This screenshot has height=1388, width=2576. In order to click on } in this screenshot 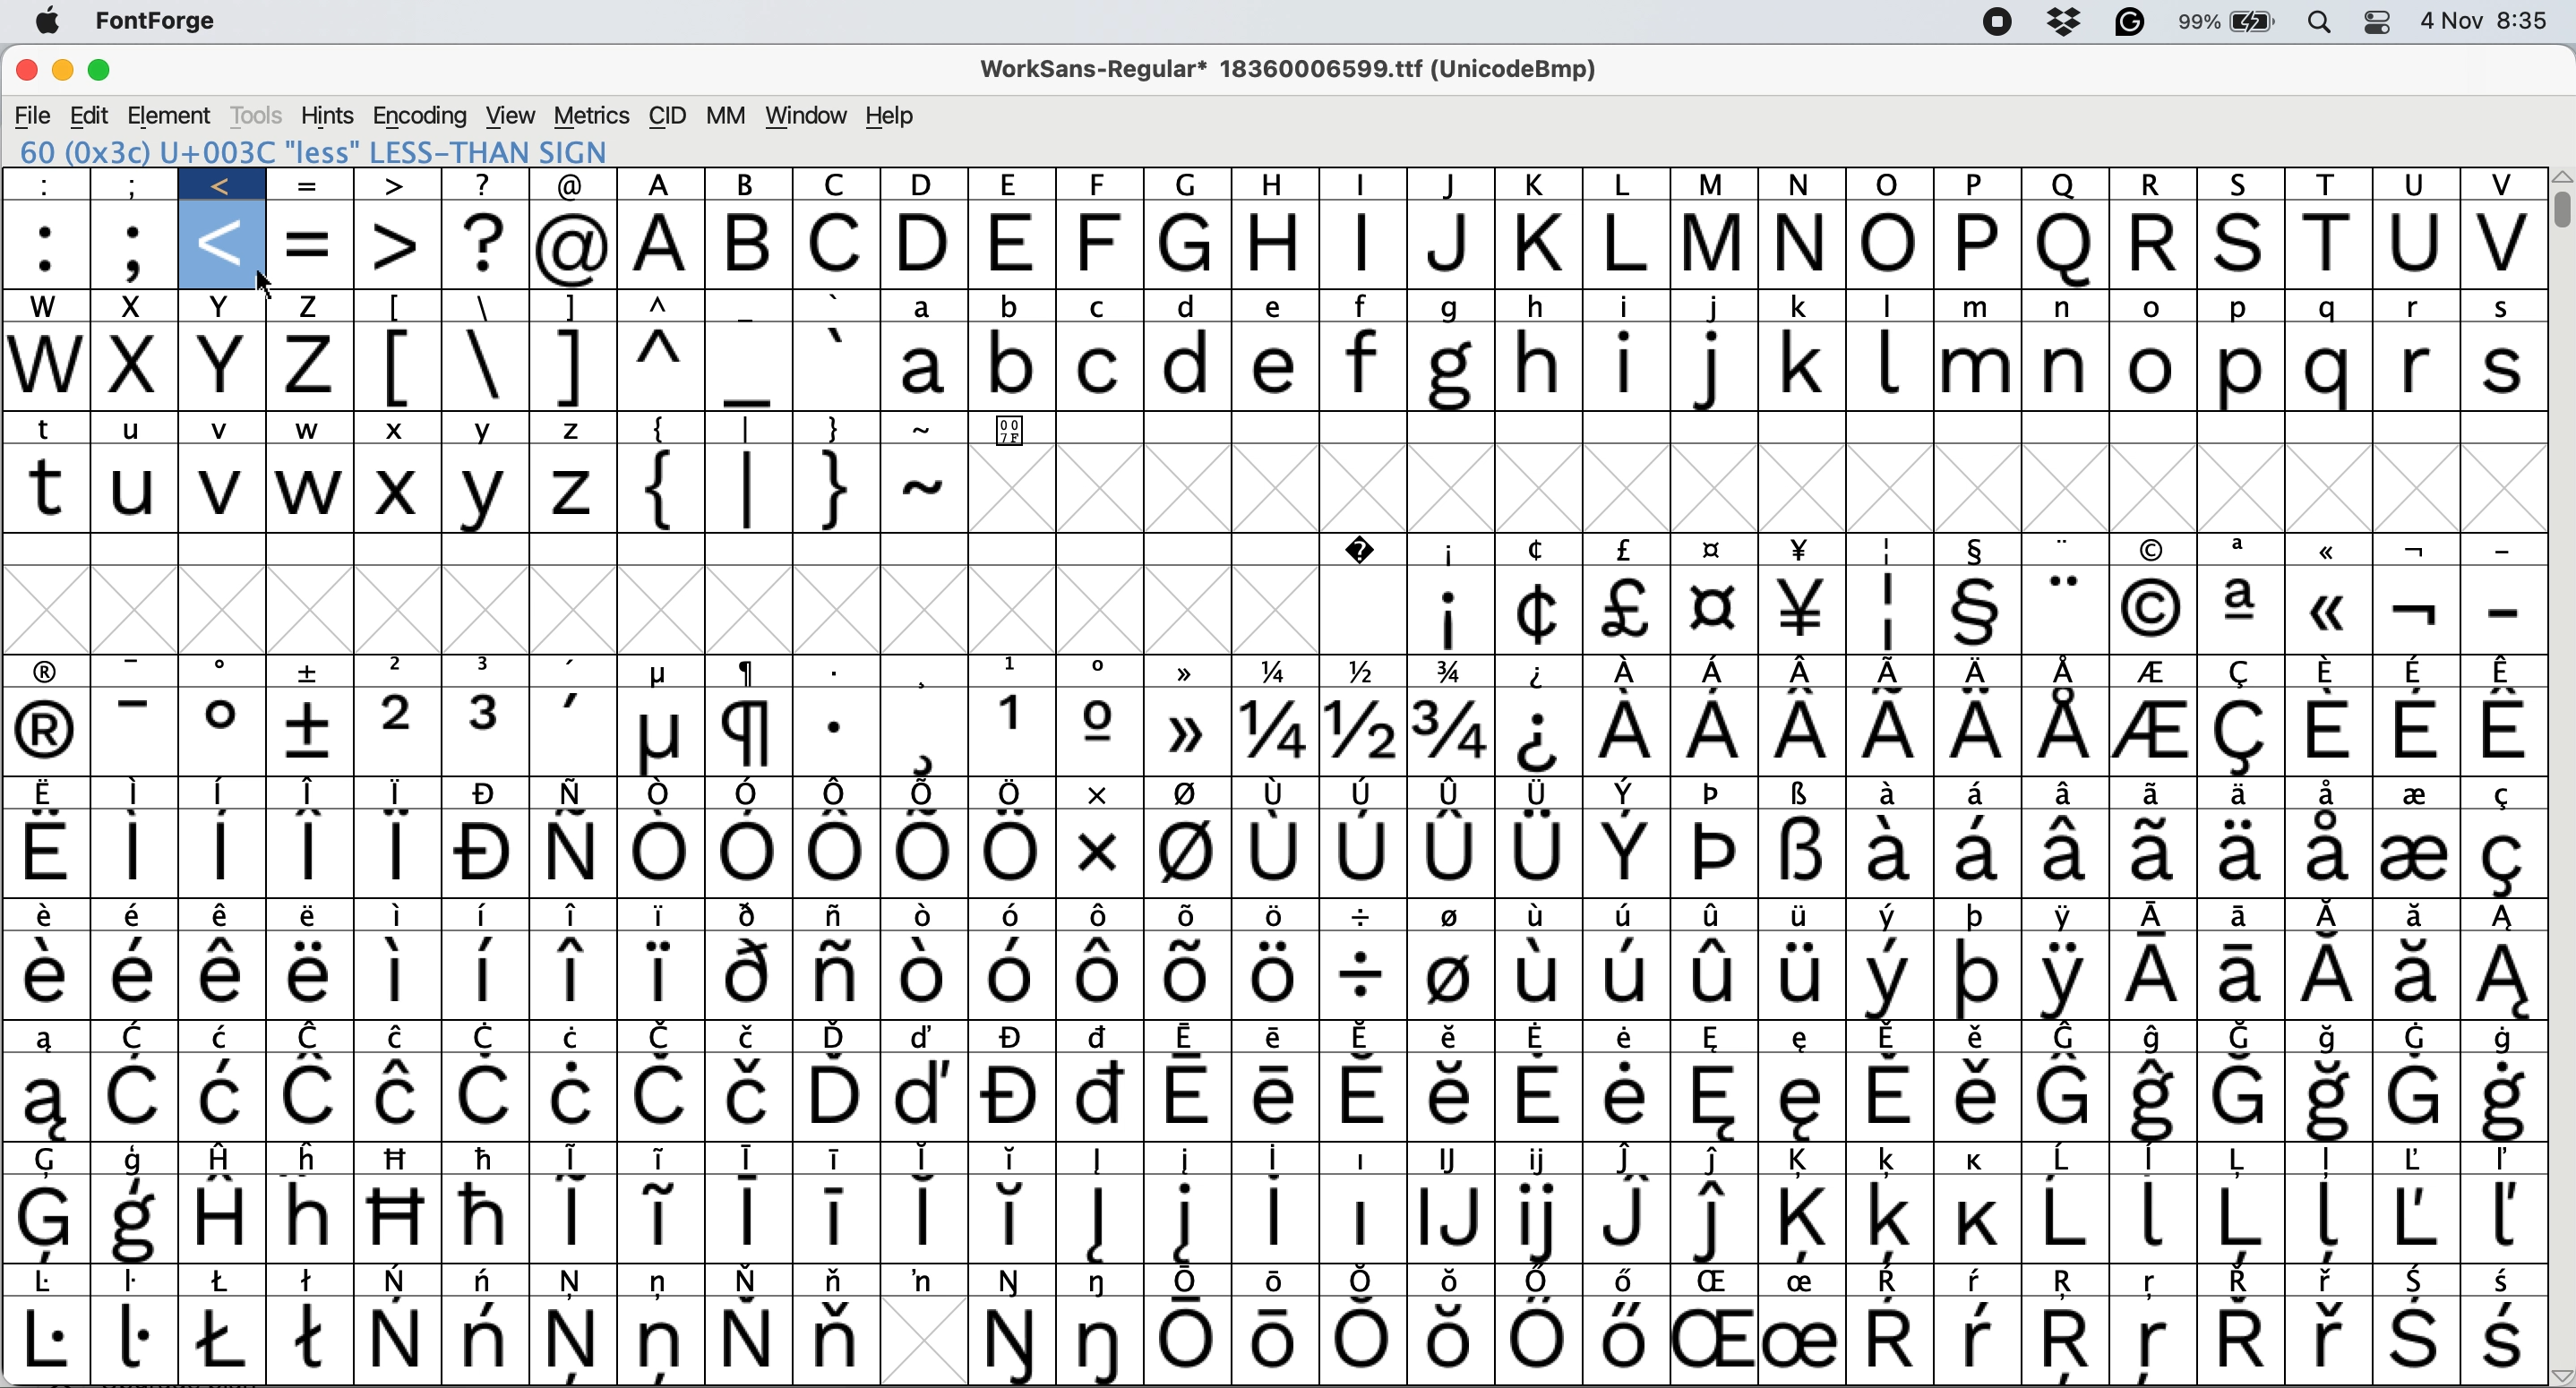, I will do `click(838, 488)`.